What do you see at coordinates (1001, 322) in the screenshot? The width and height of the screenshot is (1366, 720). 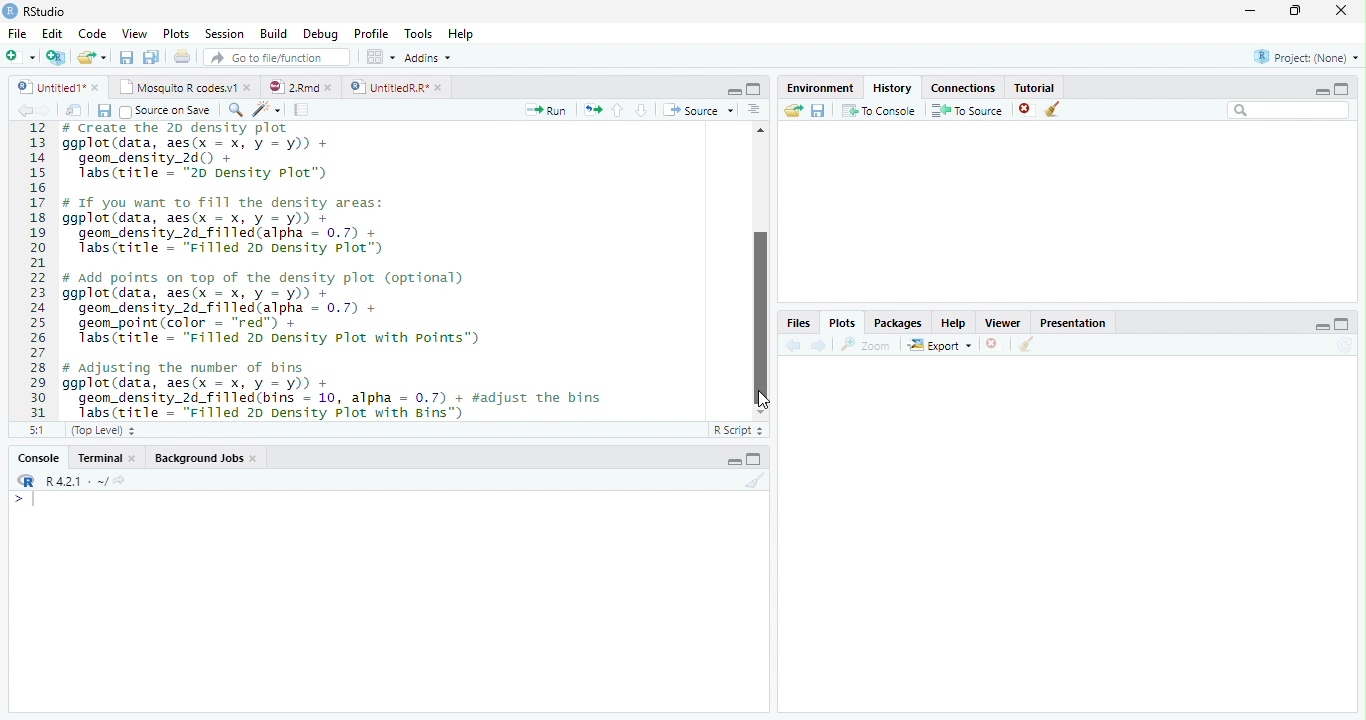 I see `Viewer` at bounding box center [1001, 322].